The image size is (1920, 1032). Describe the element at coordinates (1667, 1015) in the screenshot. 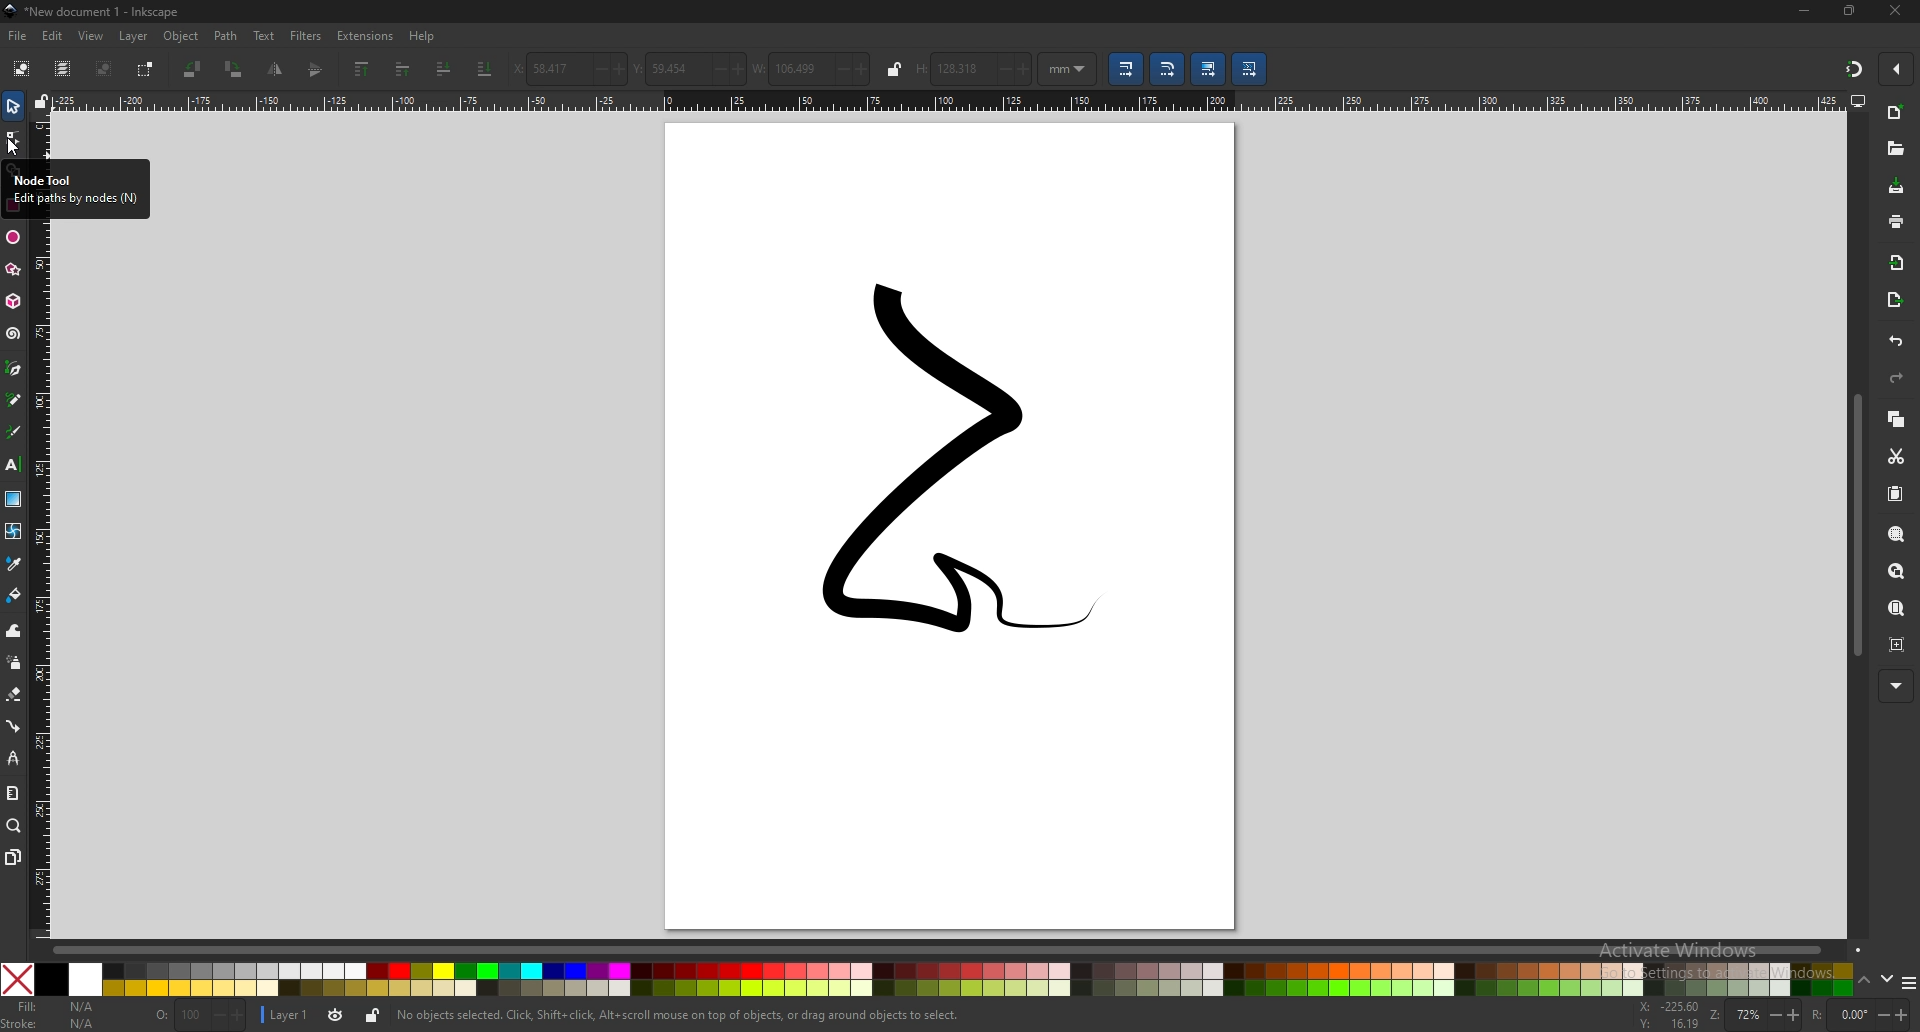

I see `mouse coordinates` at that location.